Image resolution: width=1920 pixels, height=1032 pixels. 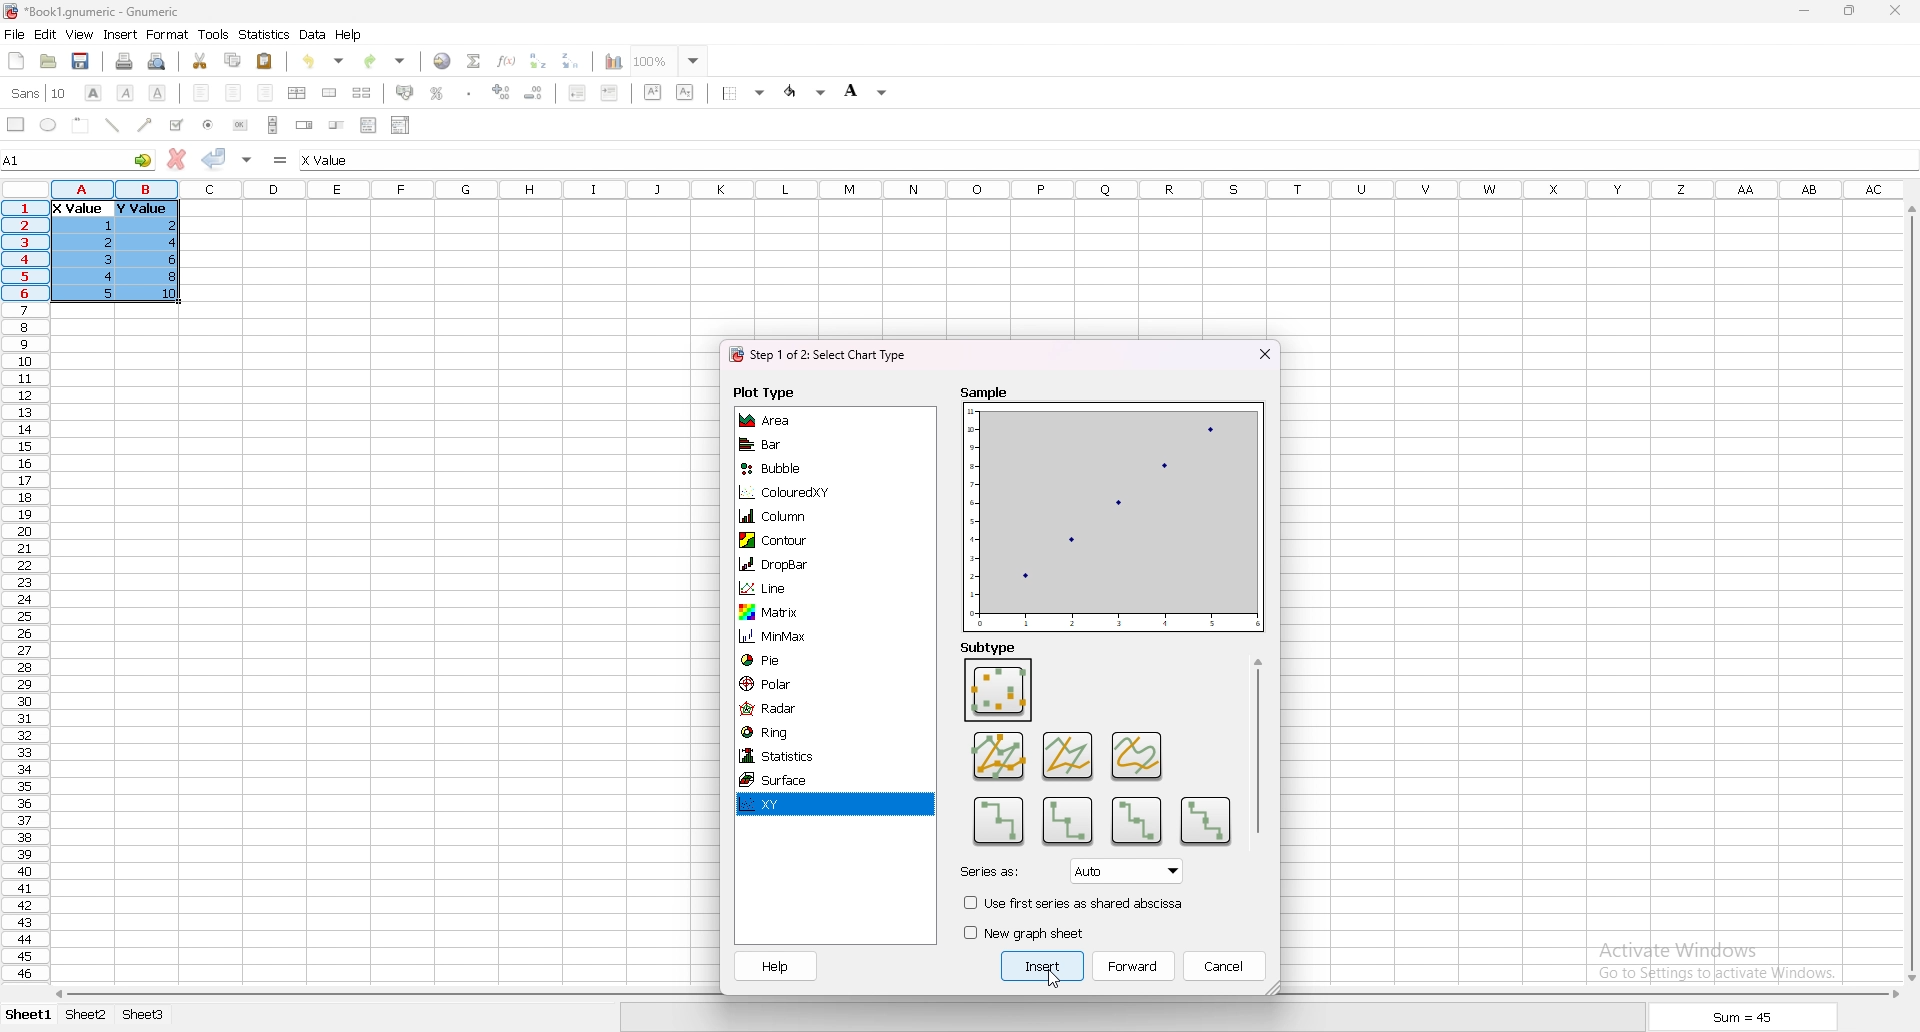 What do you see at coordinates (509, 60) in the screenshot?
I see `function` at bounding box center [509, 60].